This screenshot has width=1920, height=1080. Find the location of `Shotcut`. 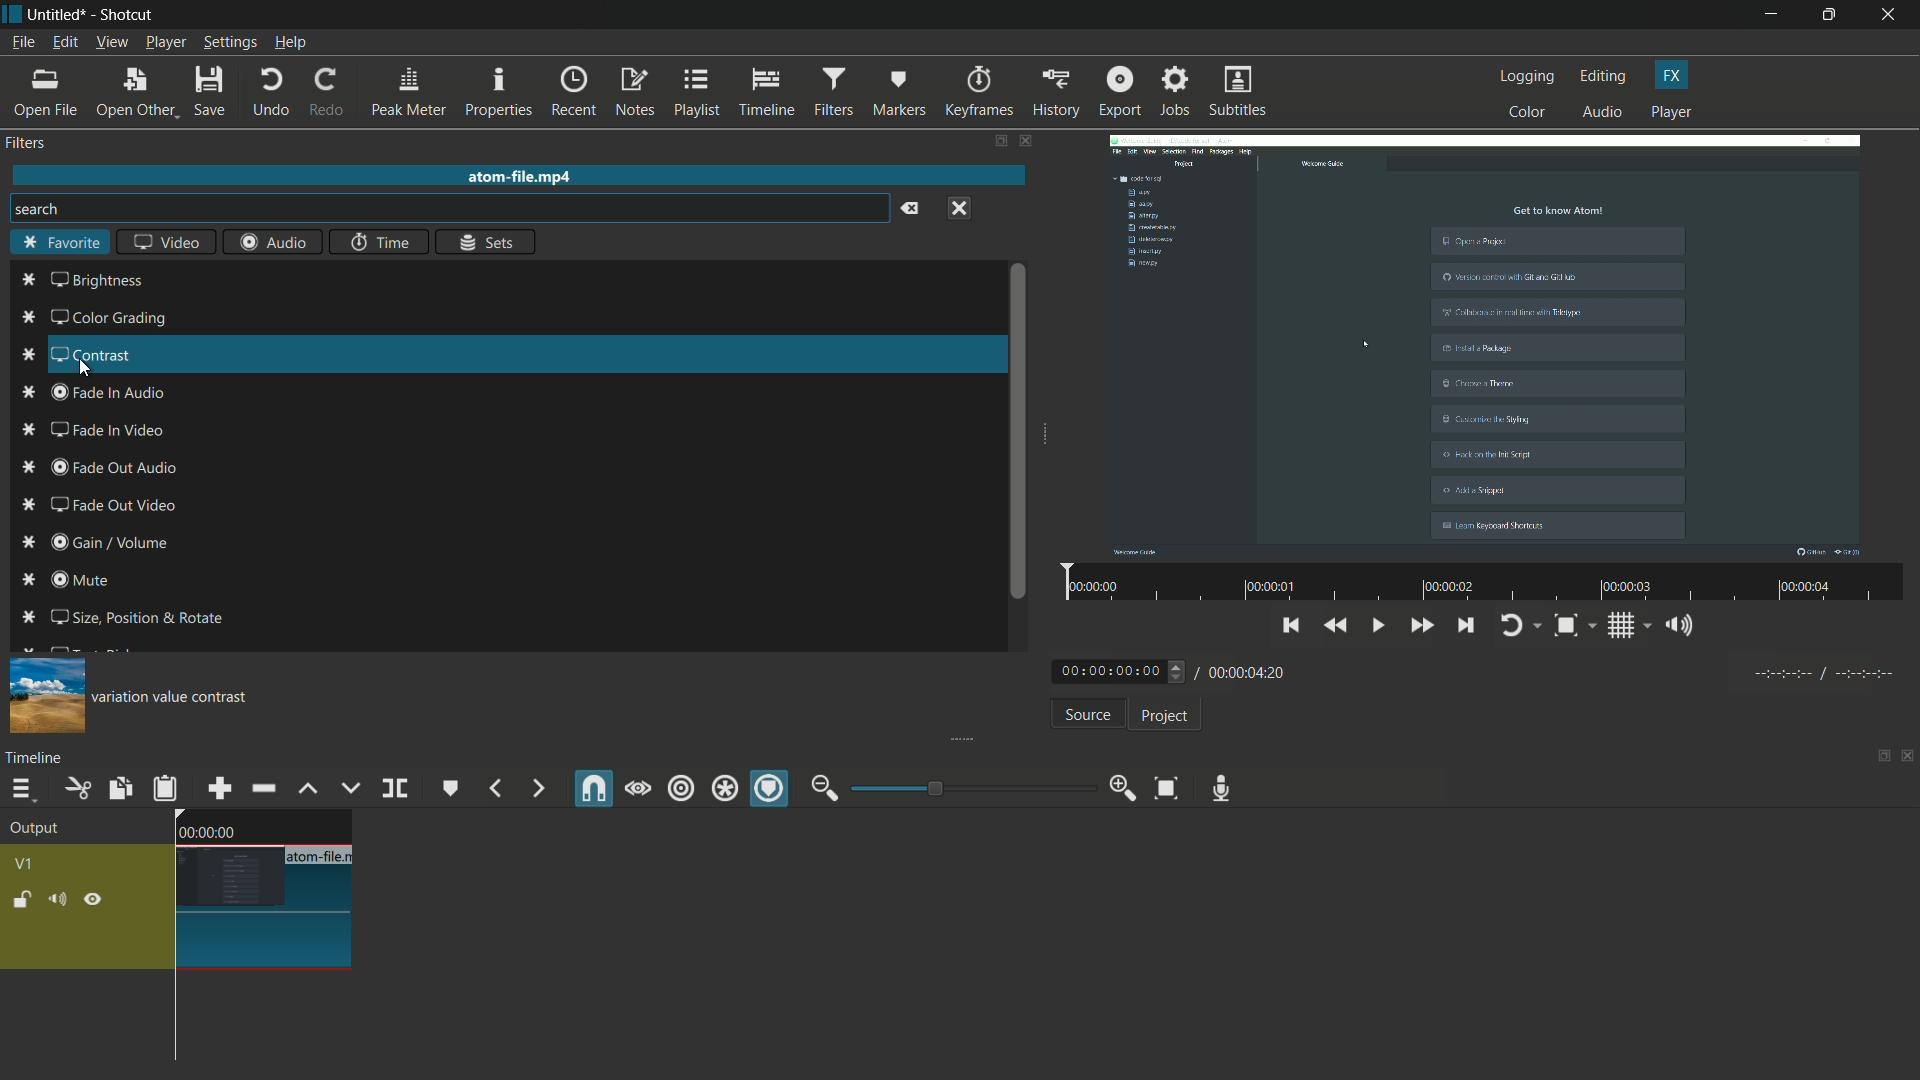

Shotcut is located at coordinates (128, 16).